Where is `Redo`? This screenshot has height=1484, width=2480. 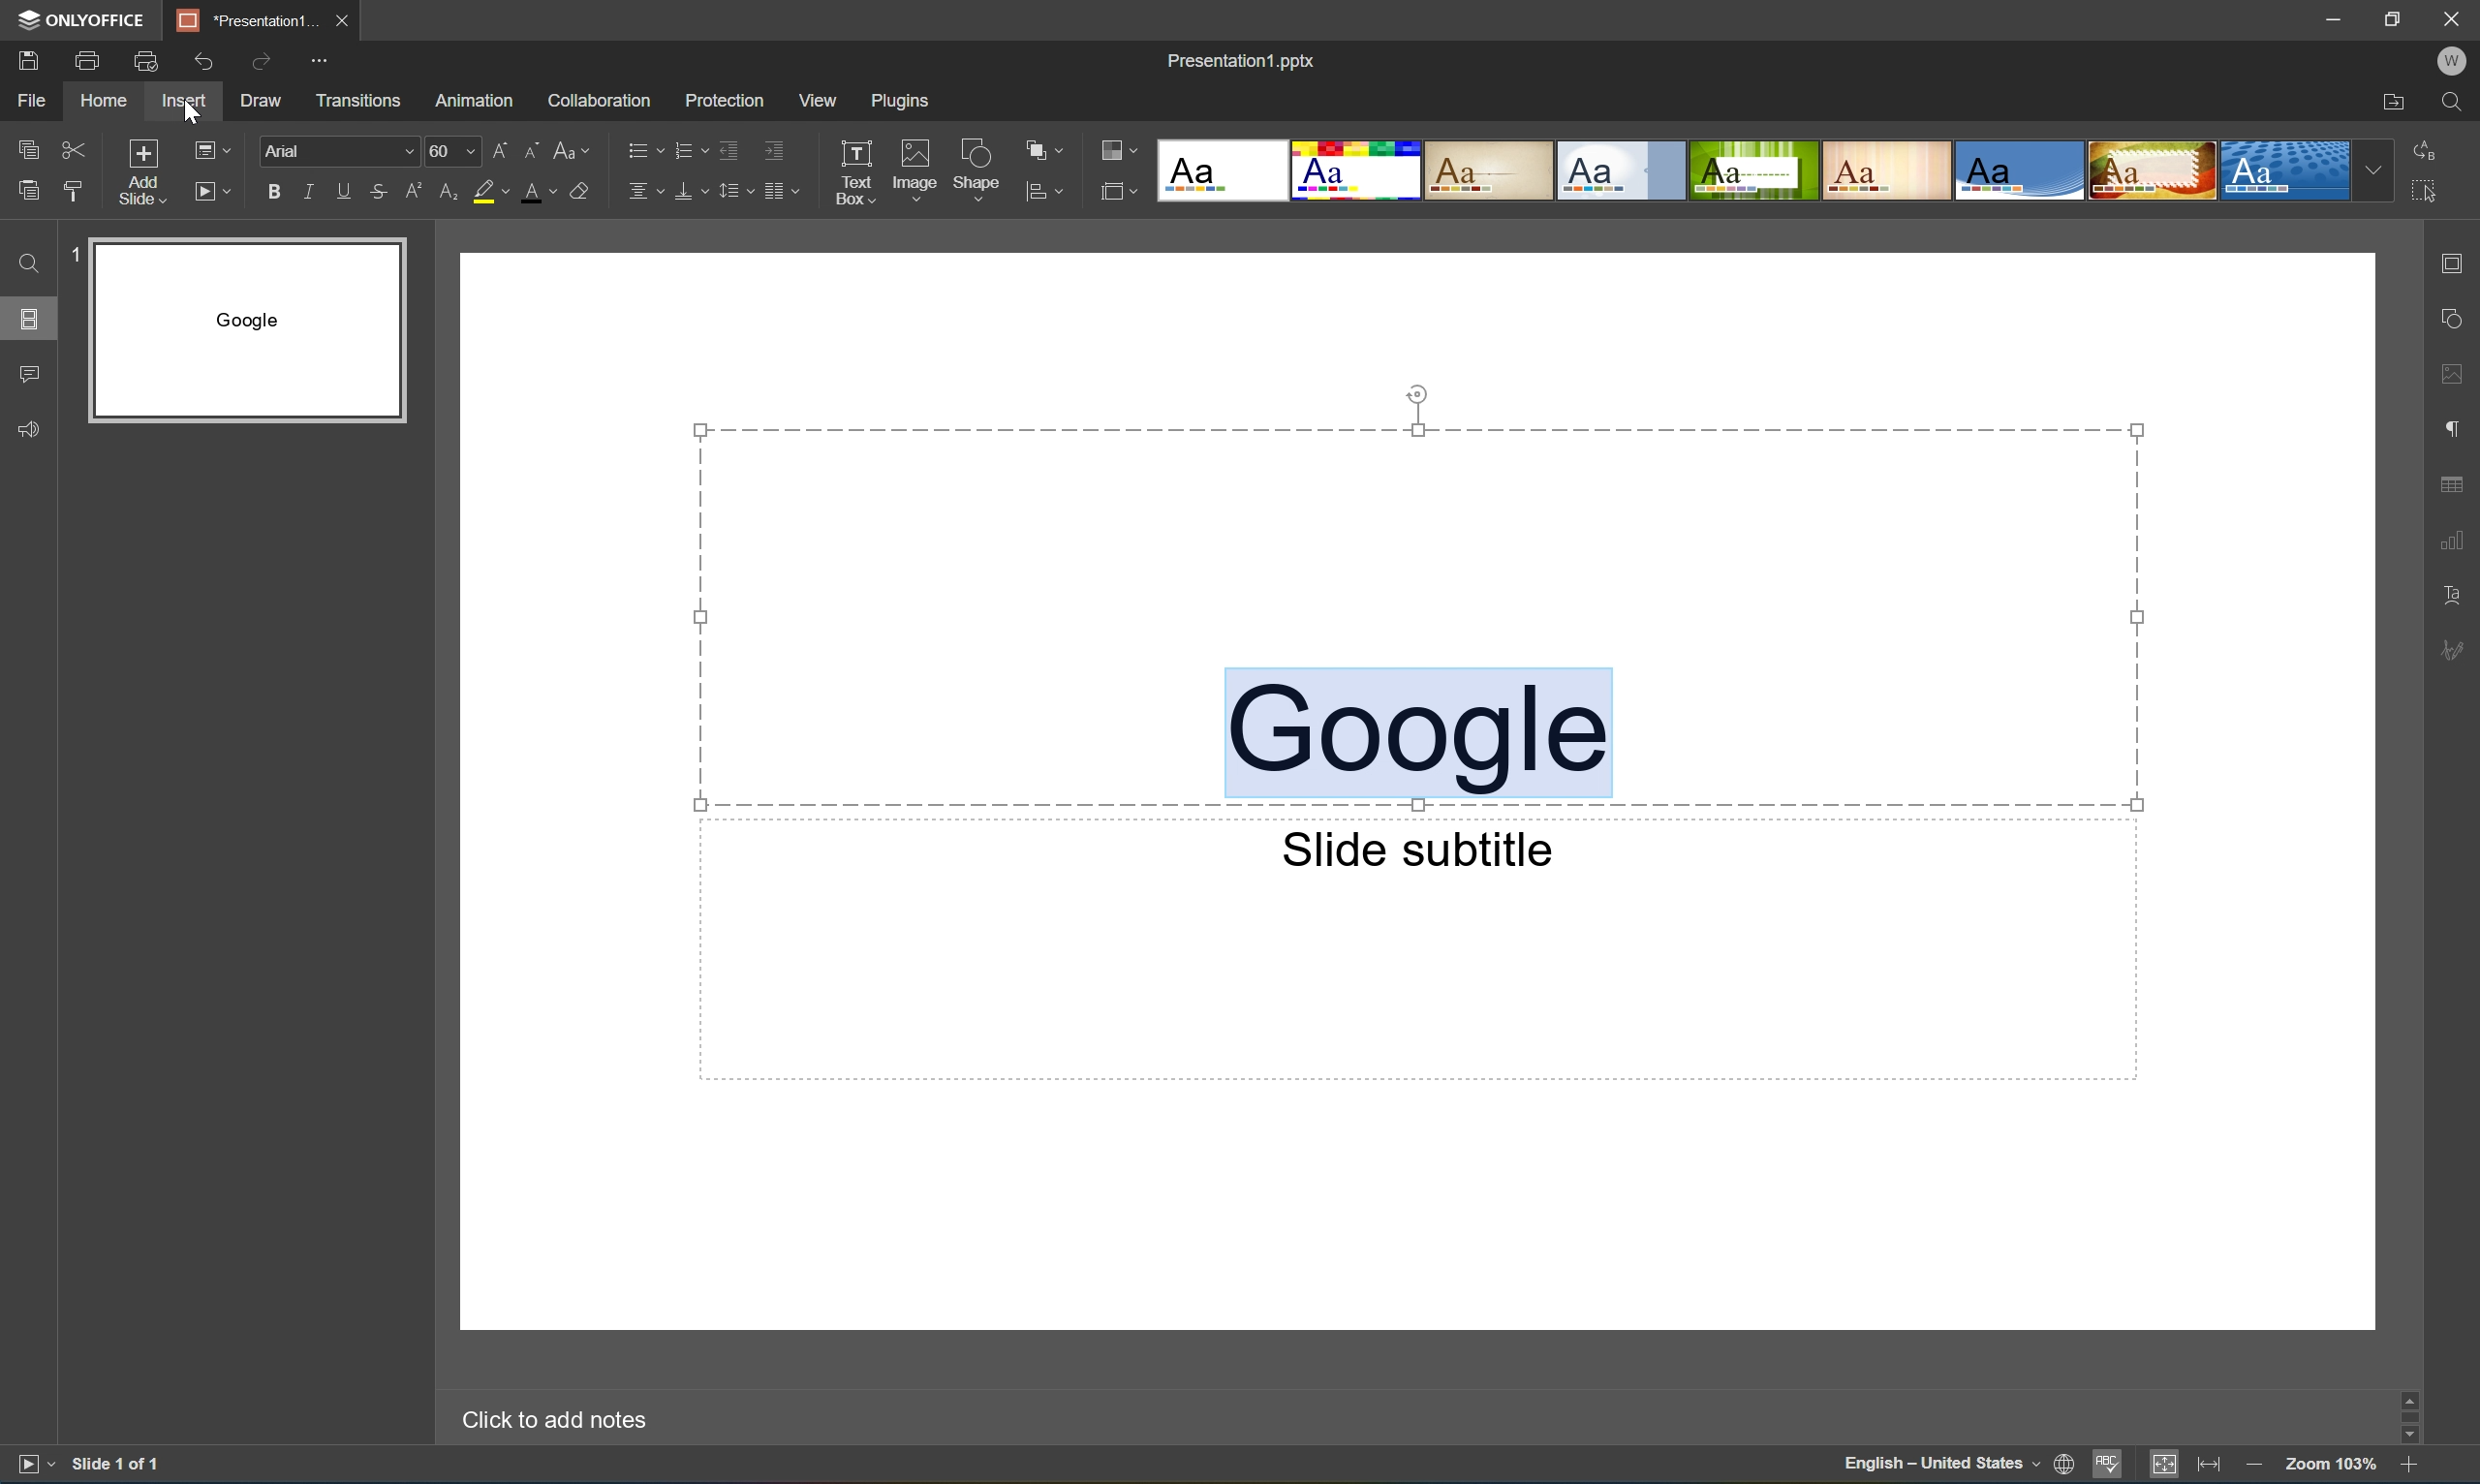 Redo is located at coordinates (261, 62).